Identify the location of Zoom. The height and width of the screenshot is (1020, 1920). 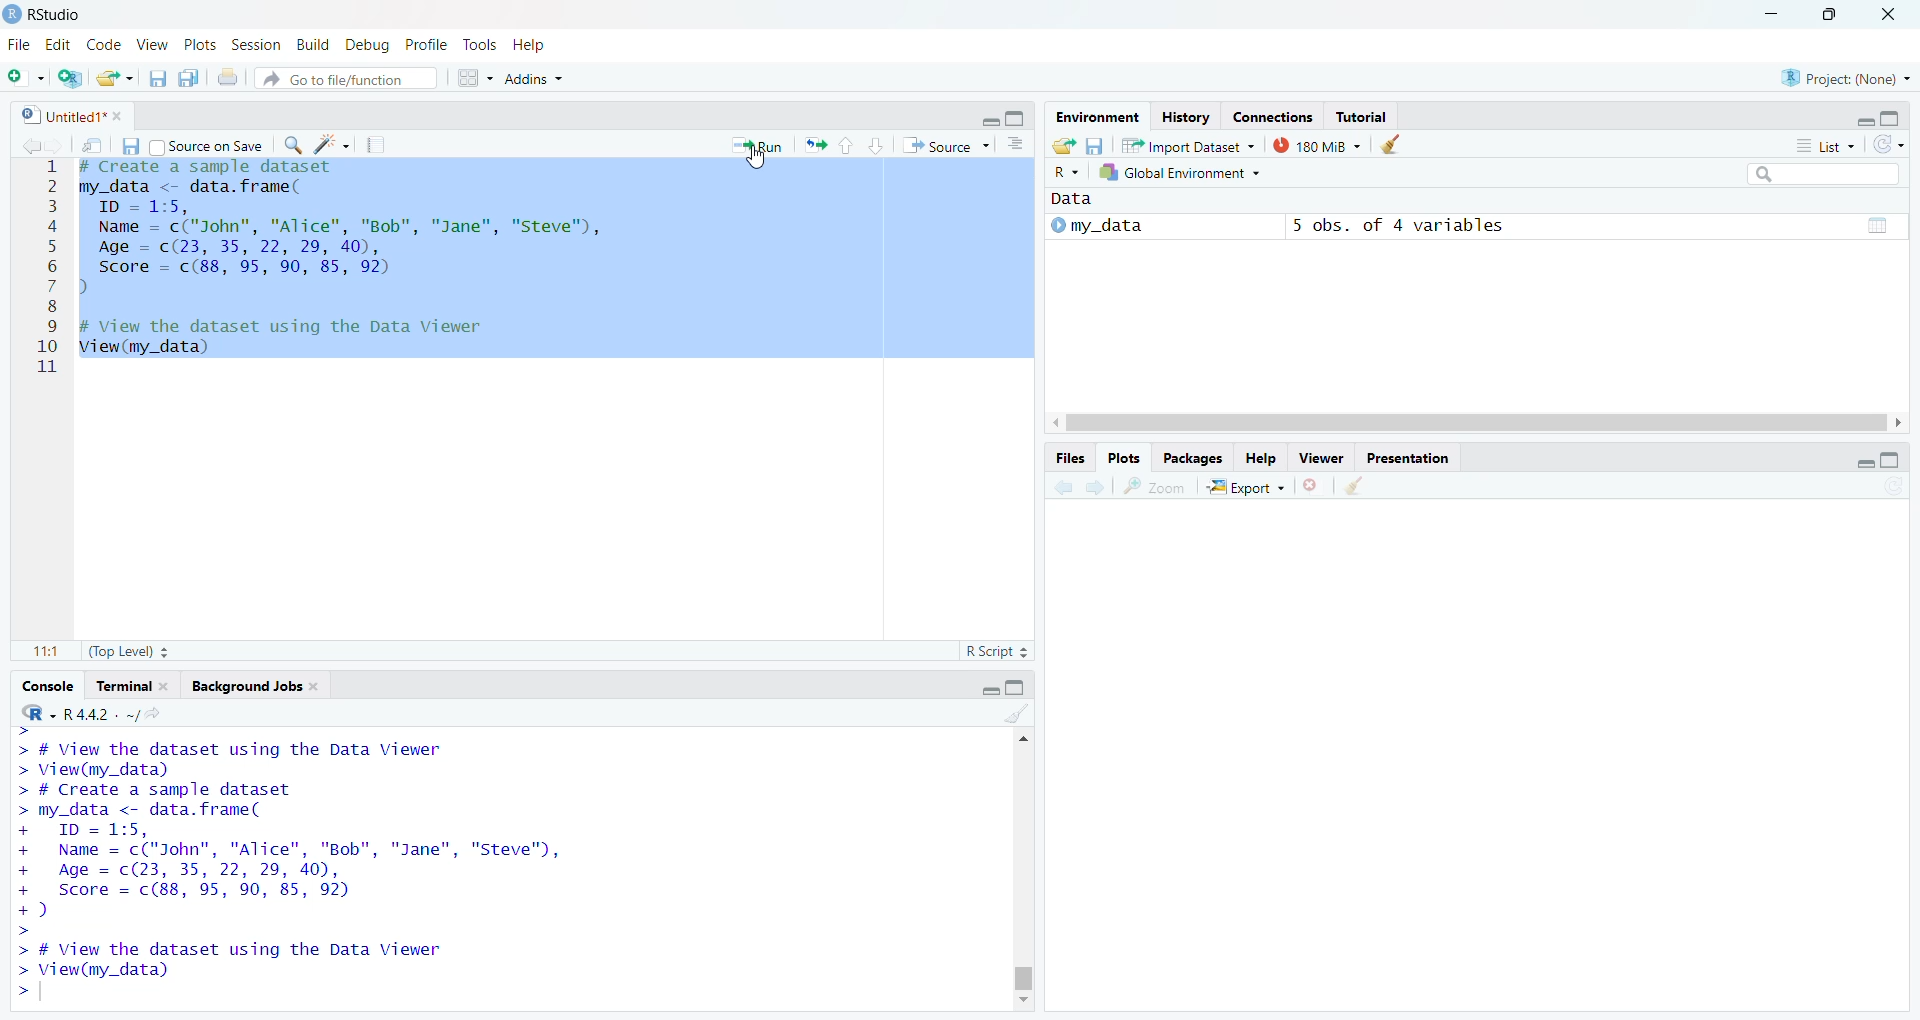
(294, 145).